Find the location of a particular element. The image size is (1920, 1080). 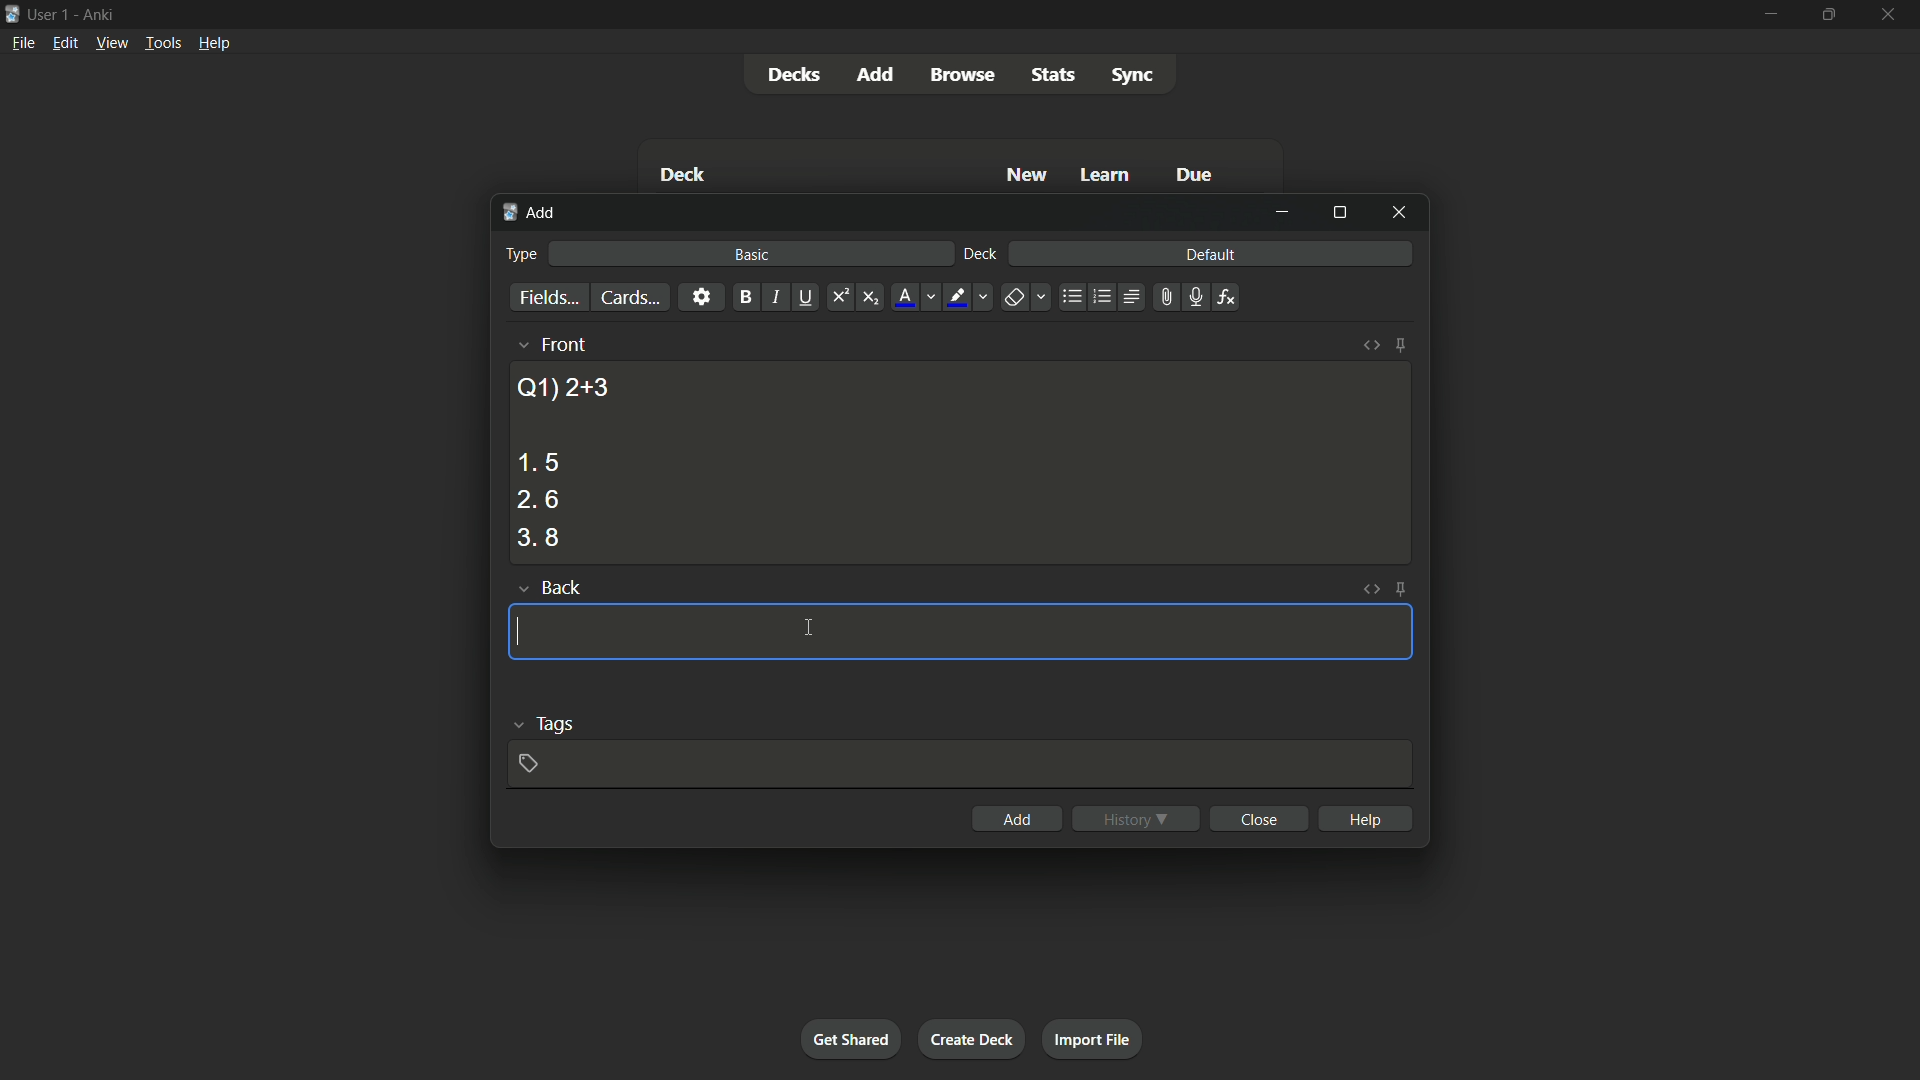

app icon is located at coordinates (12, 12).